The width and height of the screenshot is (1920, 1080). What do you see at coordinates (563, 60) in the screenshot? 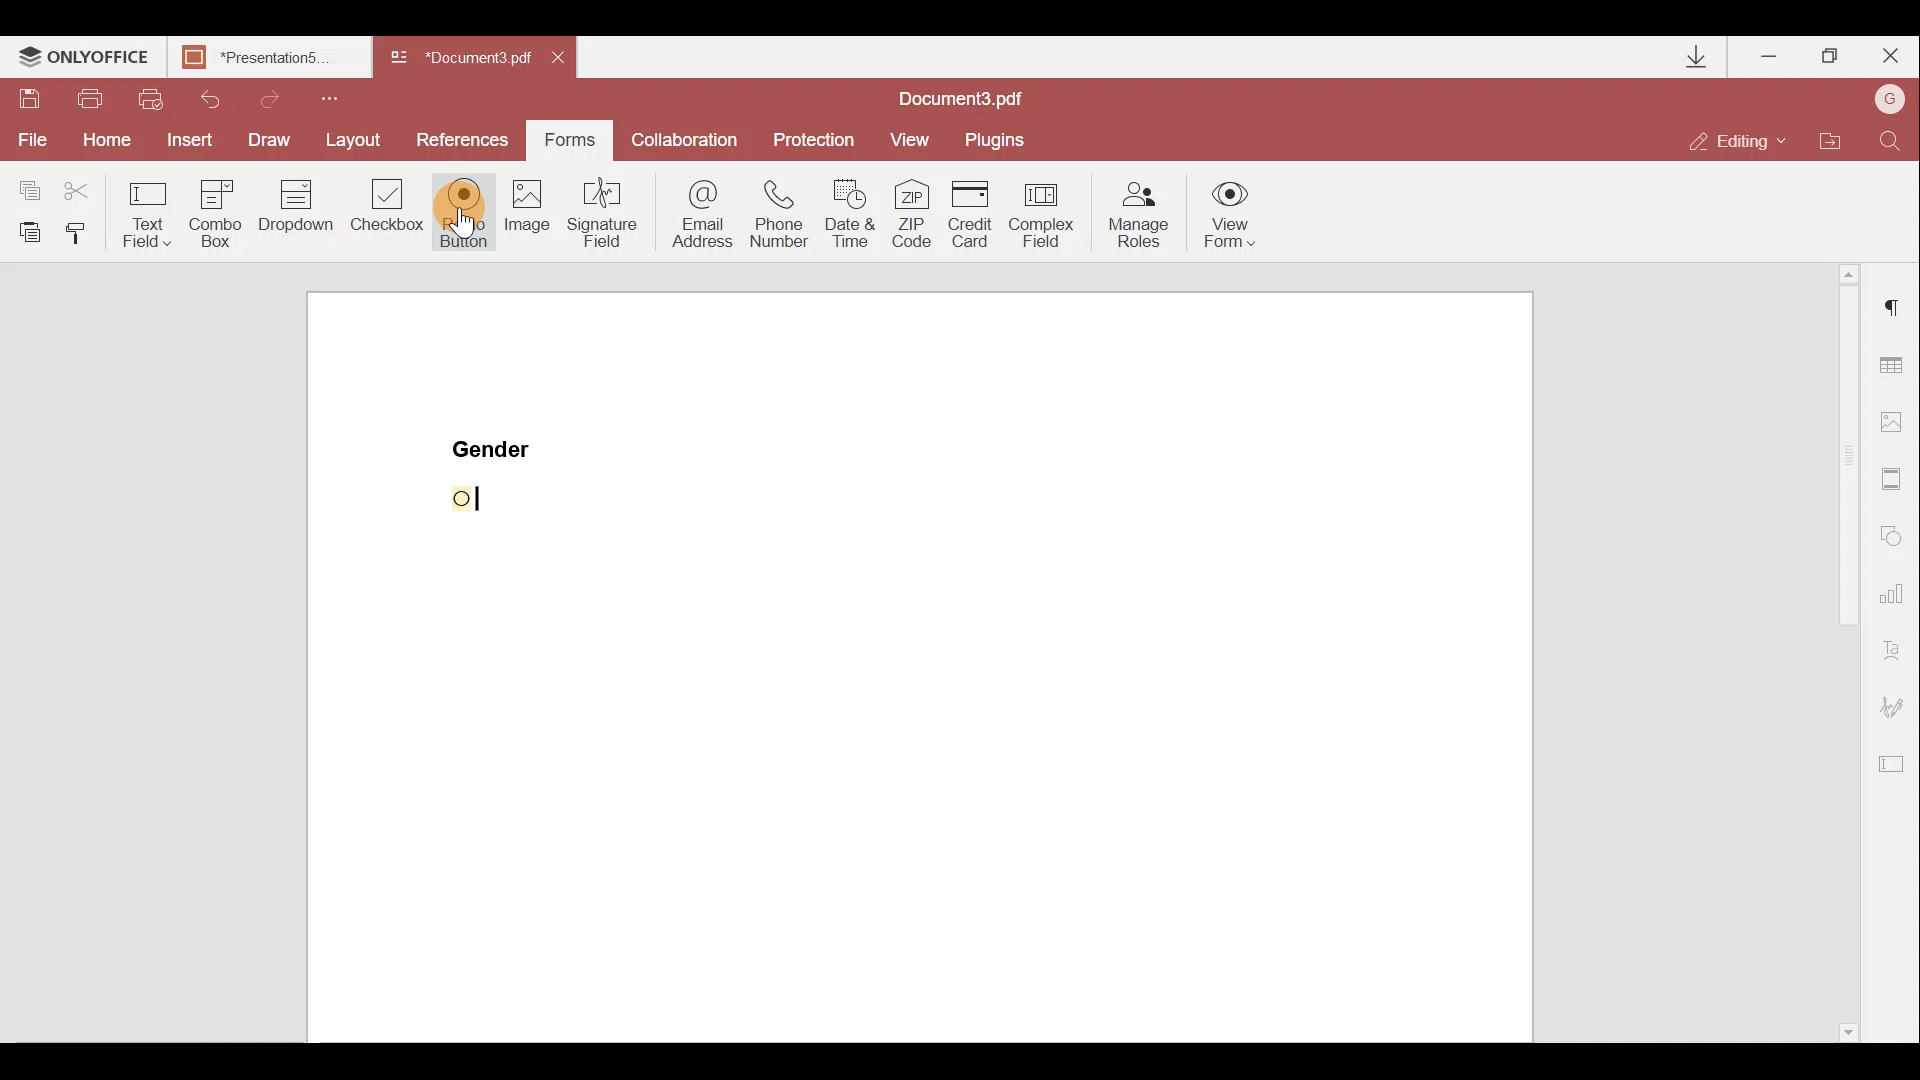
I see `Close document` at bounding box center [563, 60].